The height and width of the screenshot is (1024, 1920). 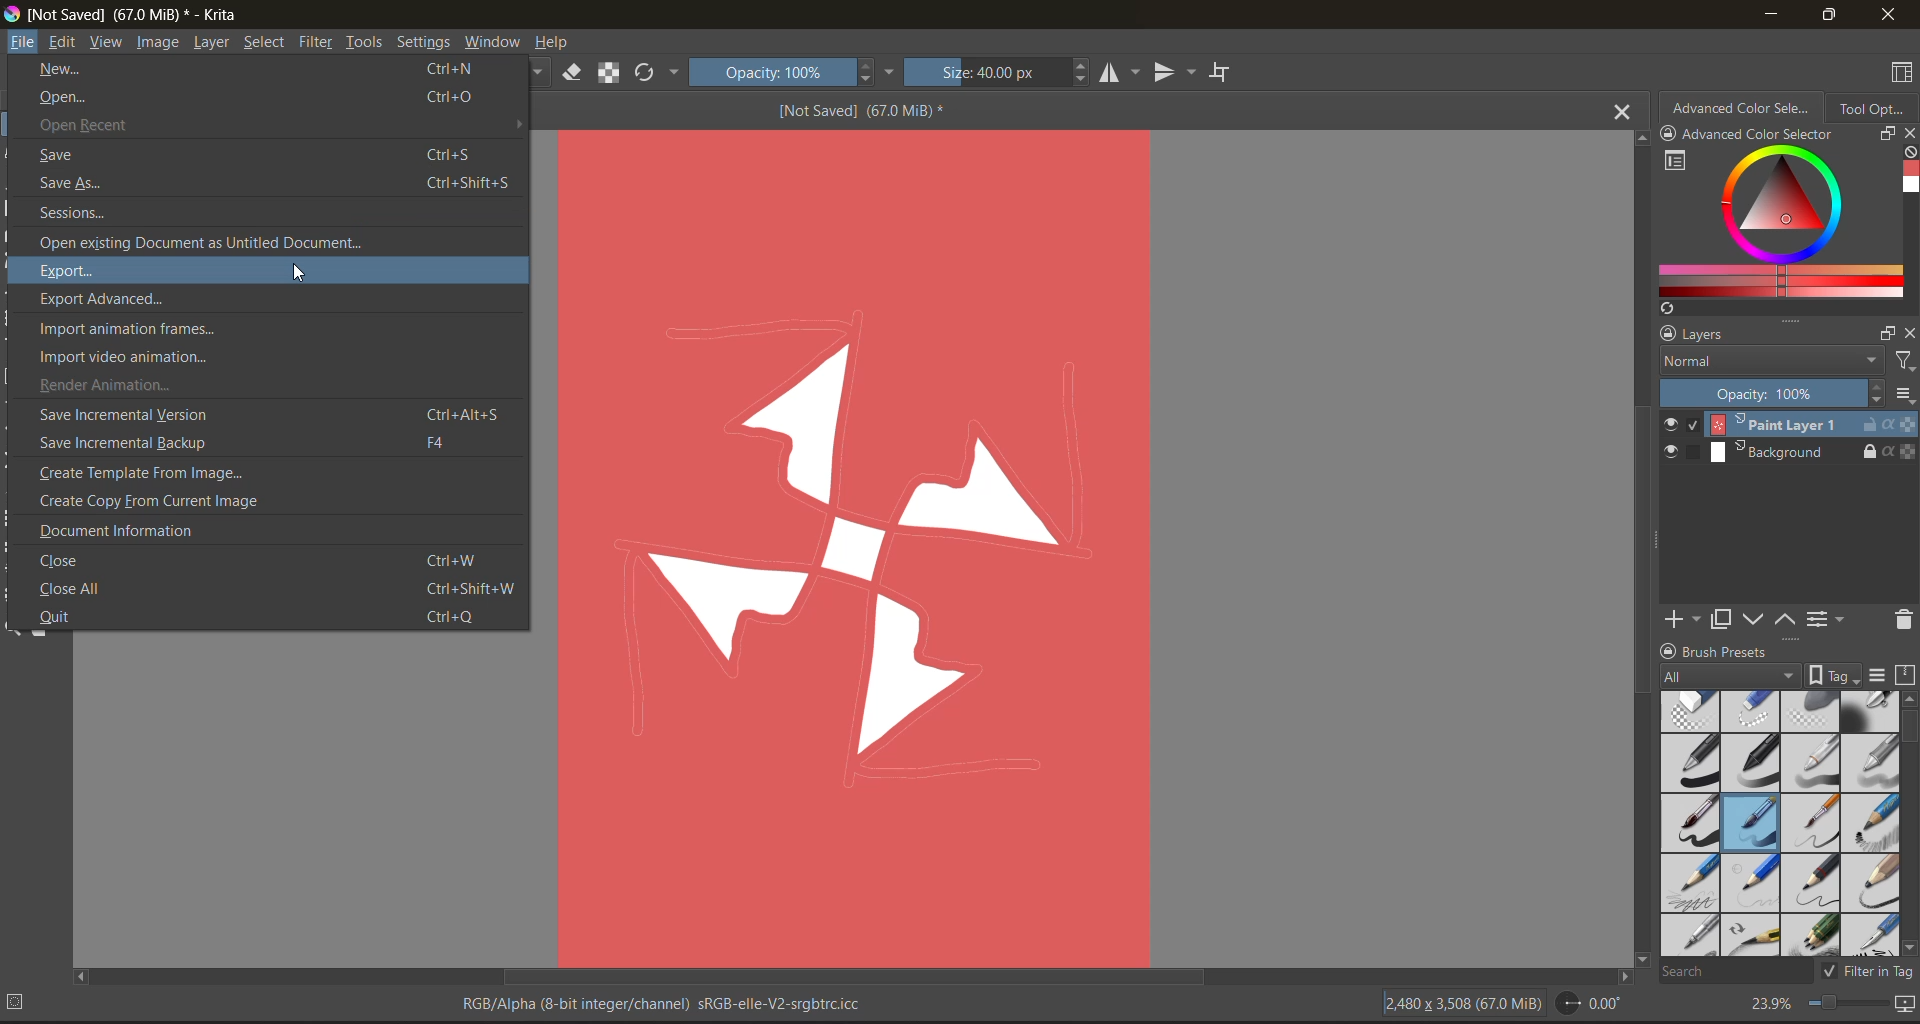 I want to click on close, so click(x=1908, y=134).